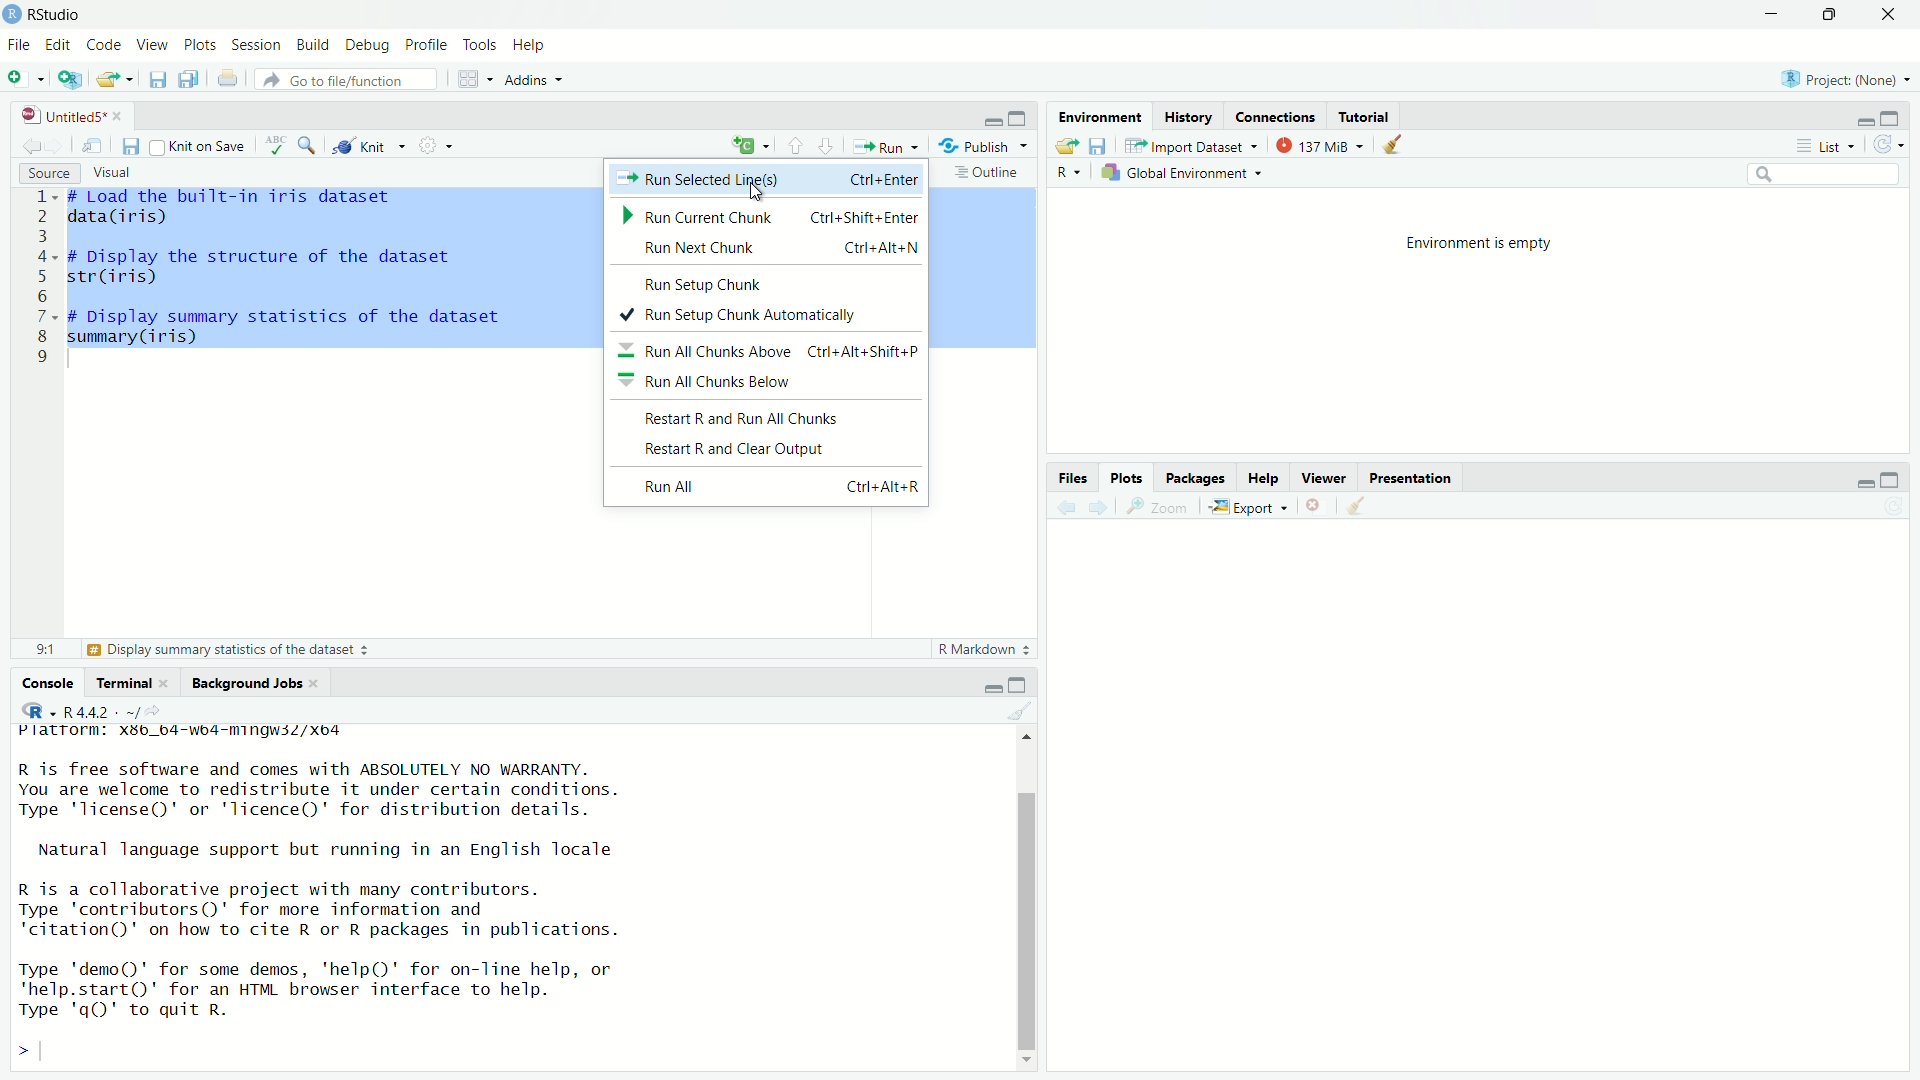  Describe the element at coordinates (772, 249) in the screenshot. I see `Run Next Chunk Ctrl+Alt+N` at that location.